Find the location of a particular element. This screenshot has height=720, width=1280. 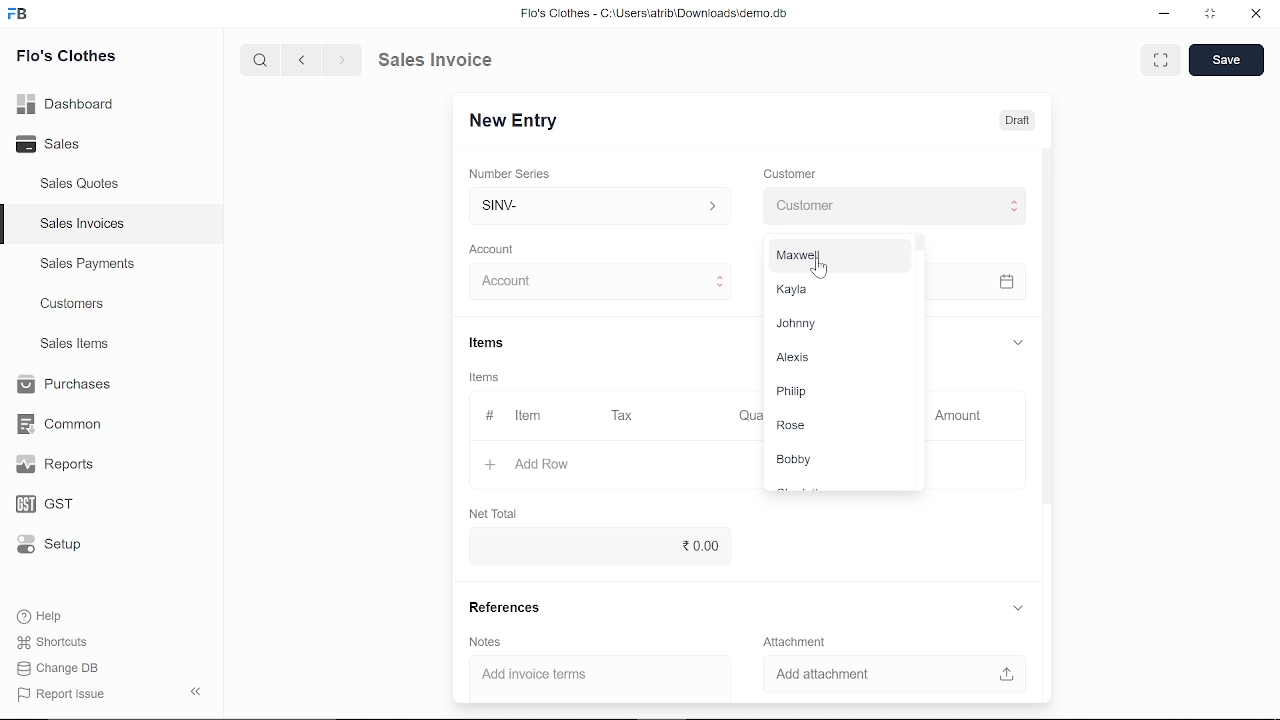

save is located at coordinates (1226, 60).